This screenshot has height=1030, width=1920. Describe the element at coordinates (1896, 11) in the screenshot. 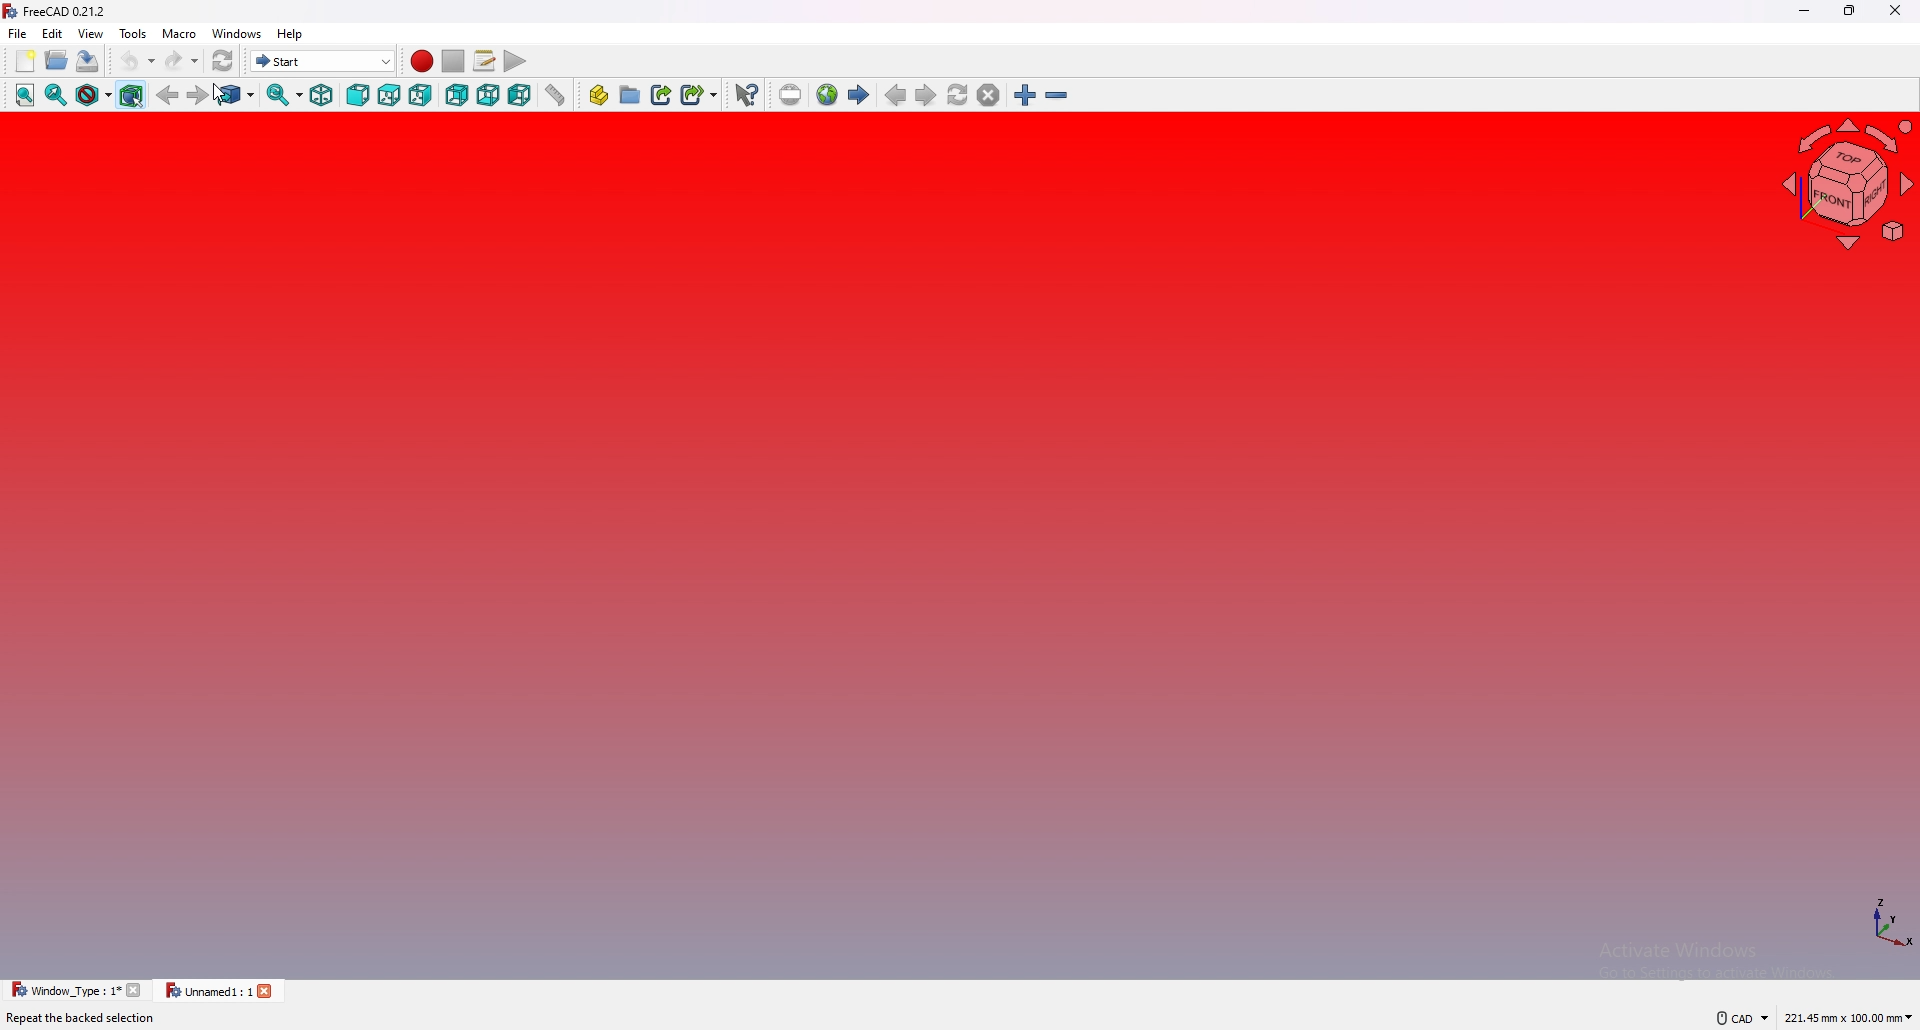

I see `close` at that location.